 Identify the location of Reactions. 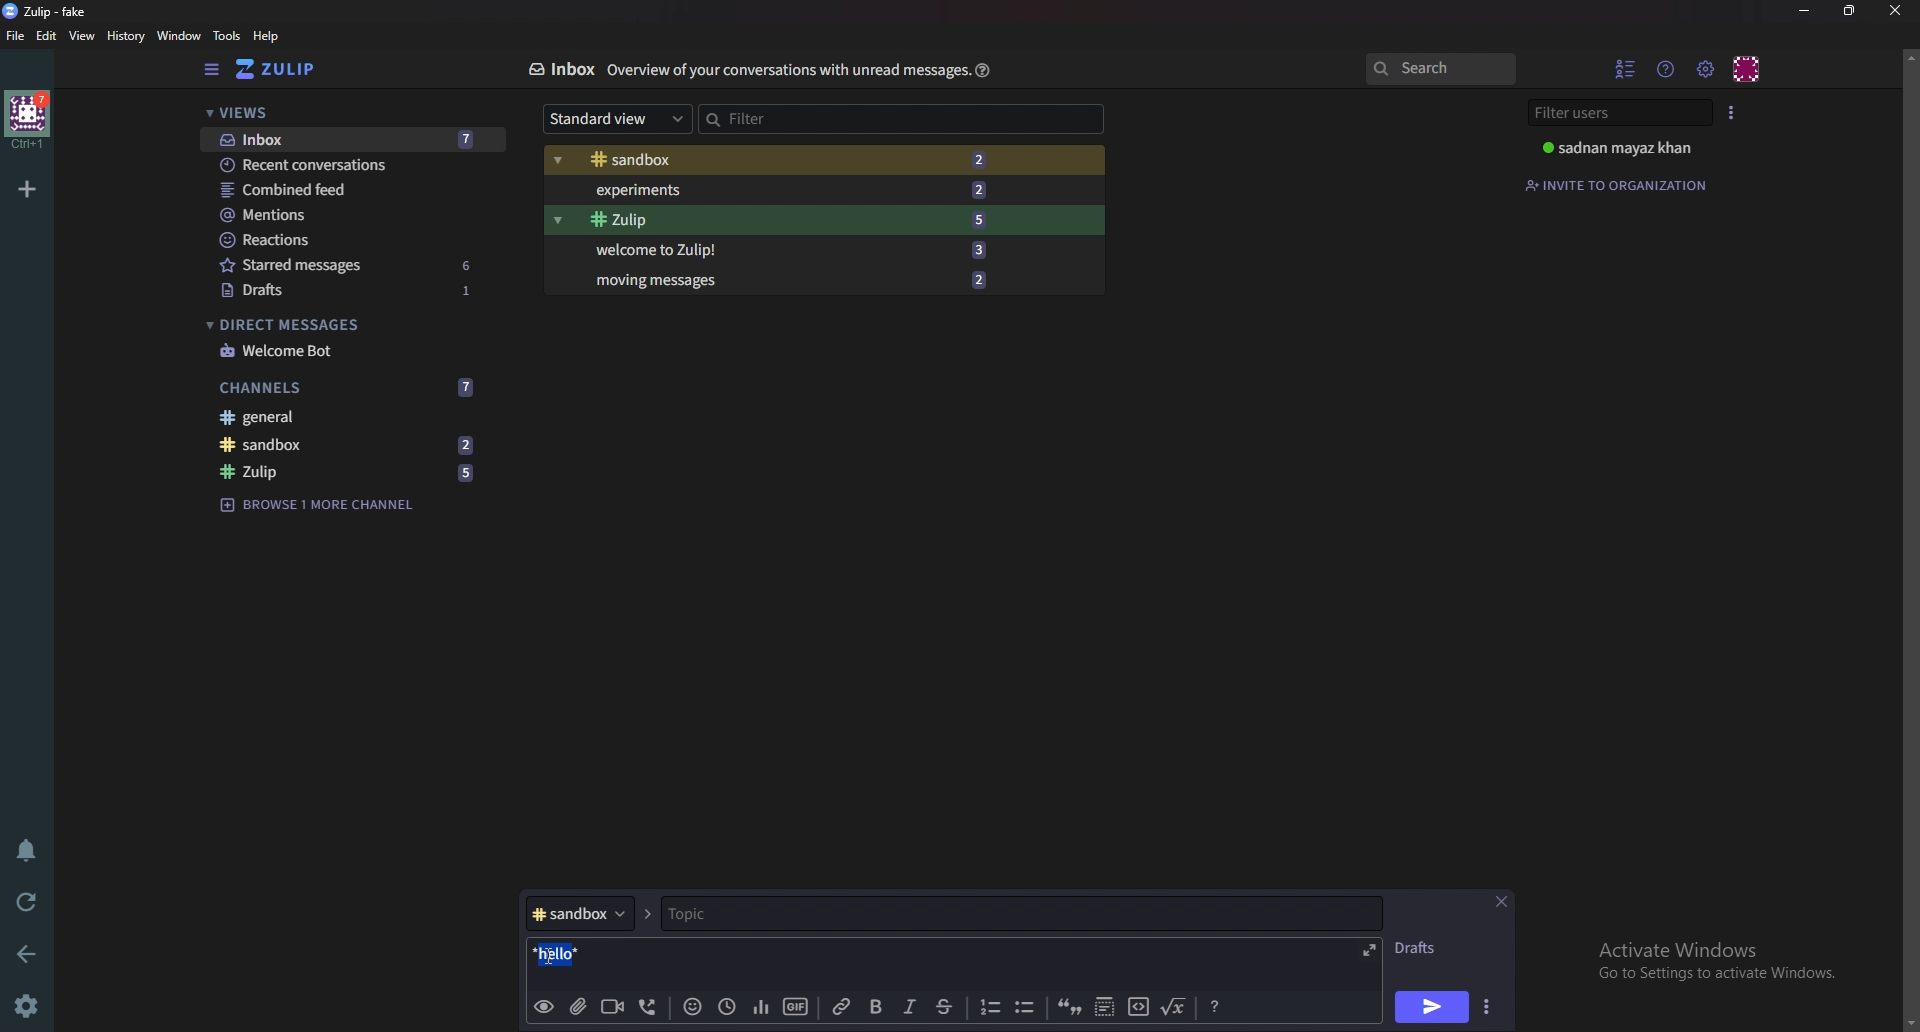
(346, 240).